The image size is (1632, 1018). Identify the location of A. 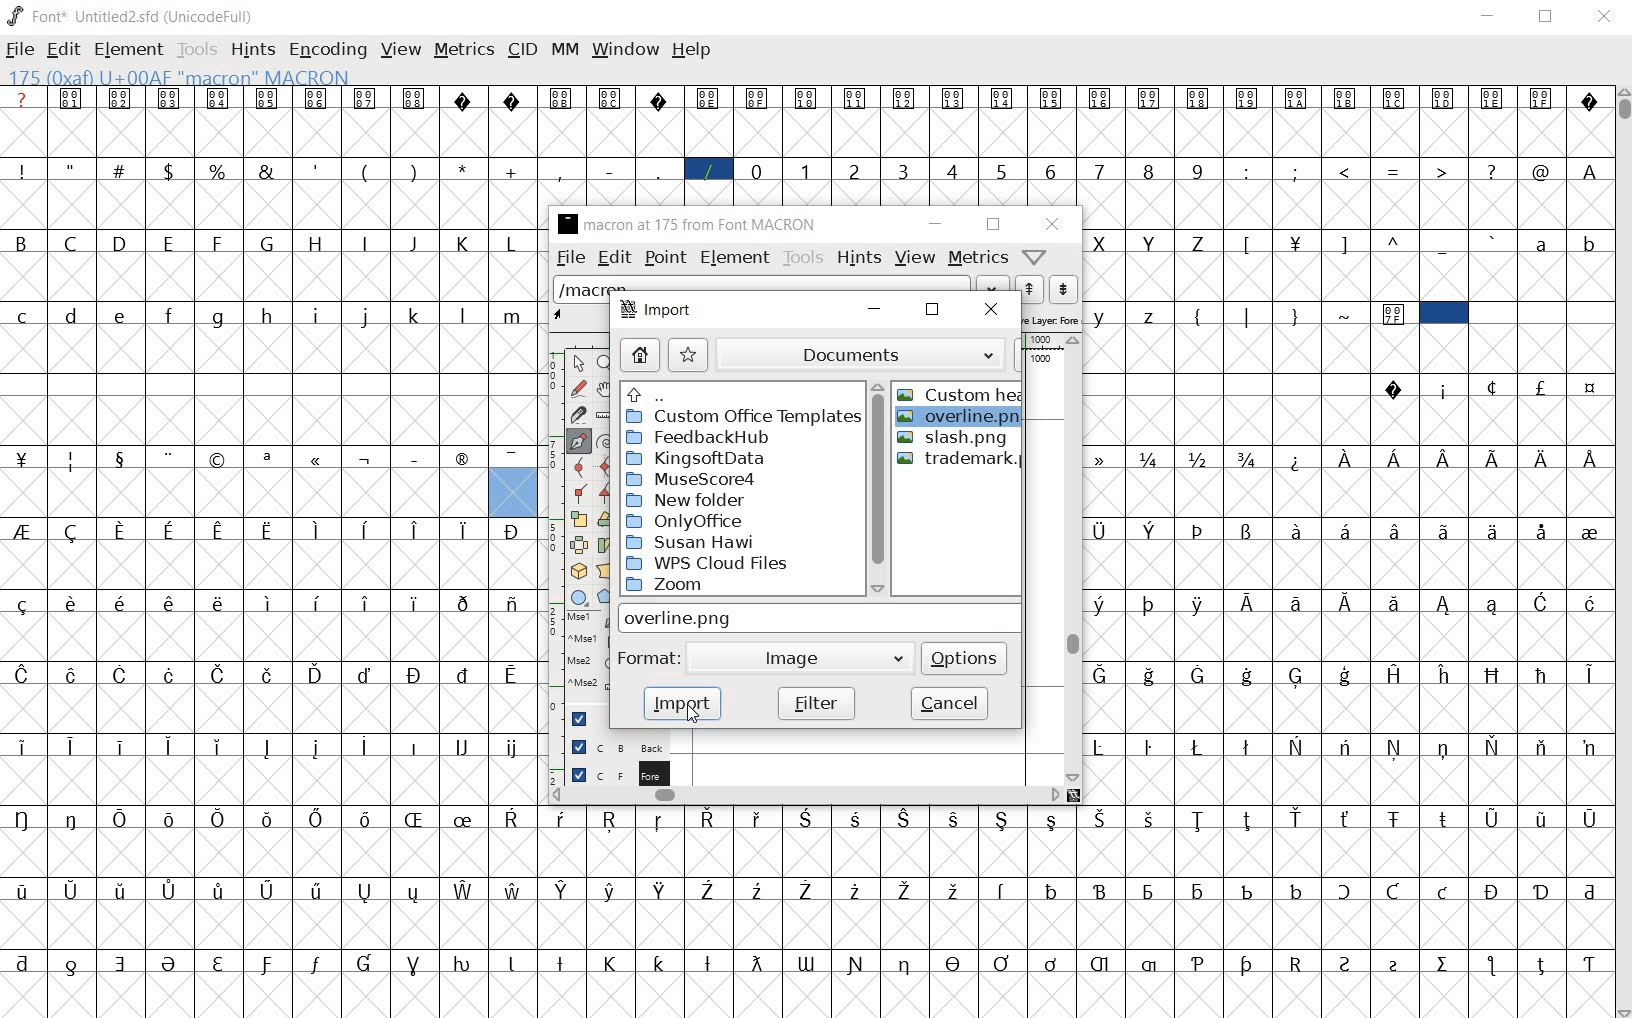
(1592, 170).